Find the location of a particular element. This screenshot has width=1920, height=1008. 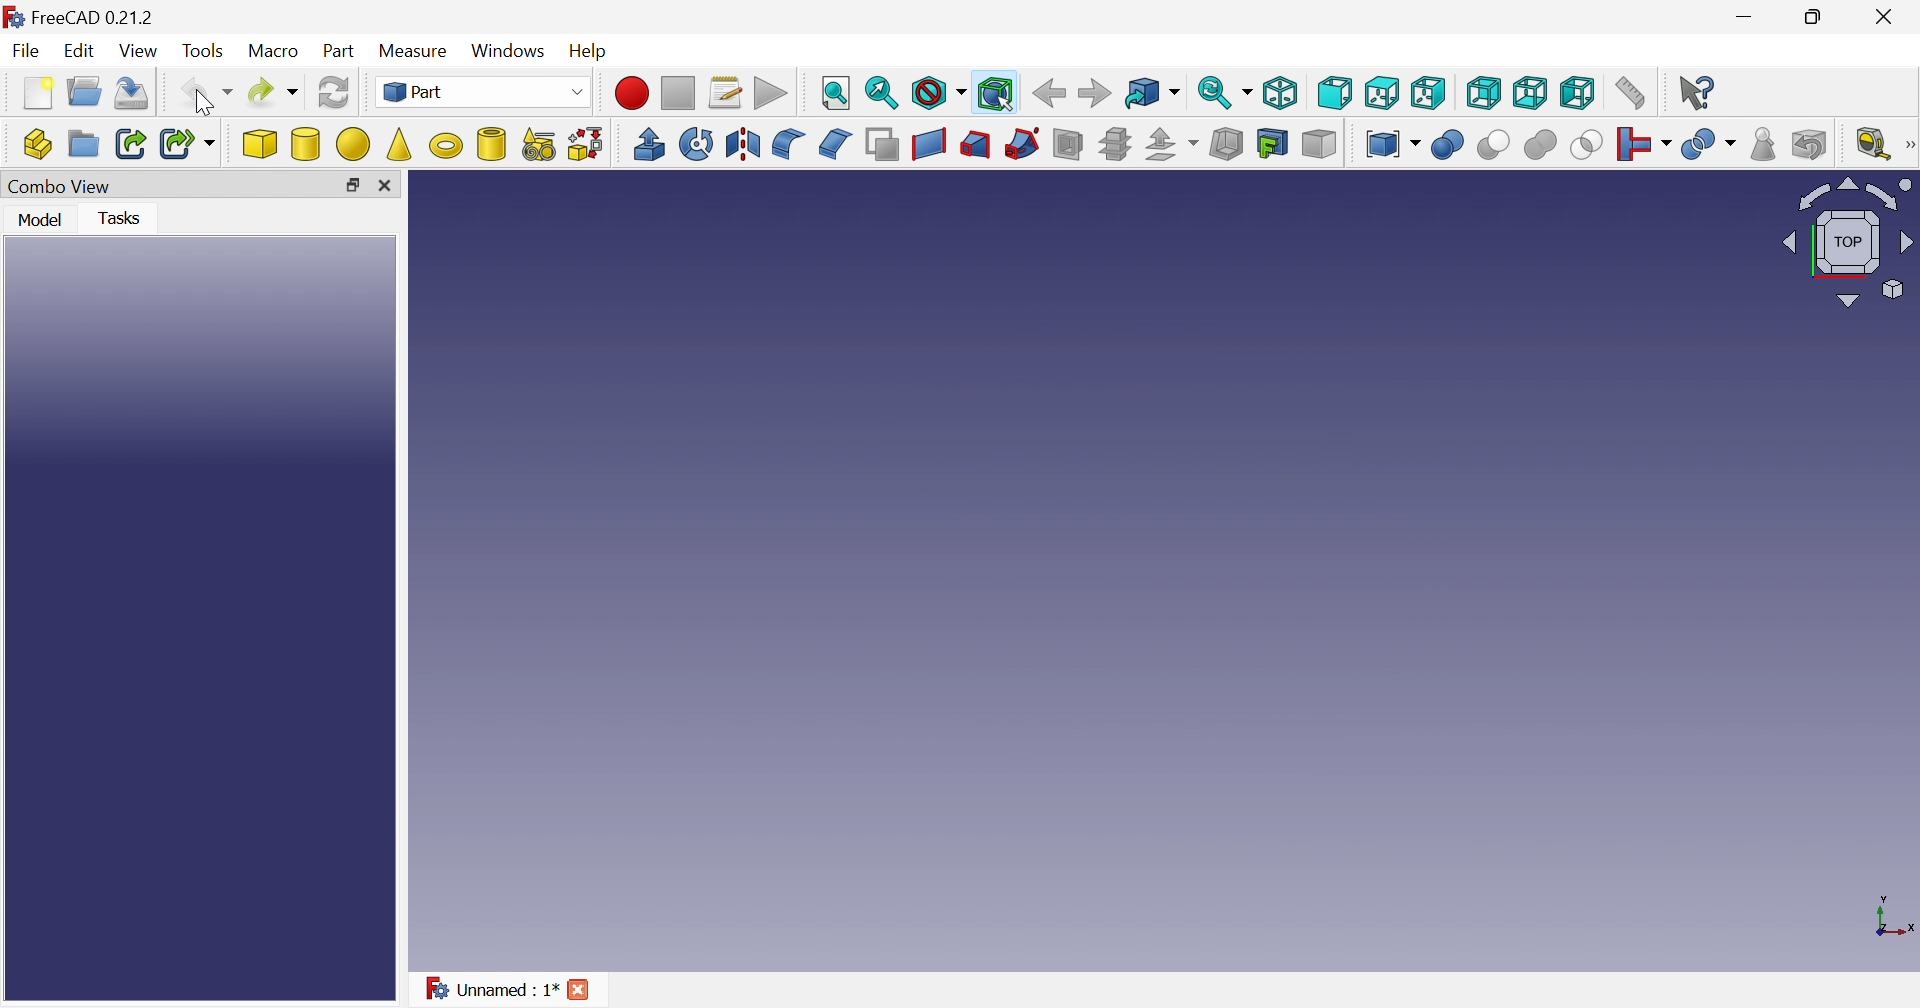

What's this? is located at coordinates (1697, 93).